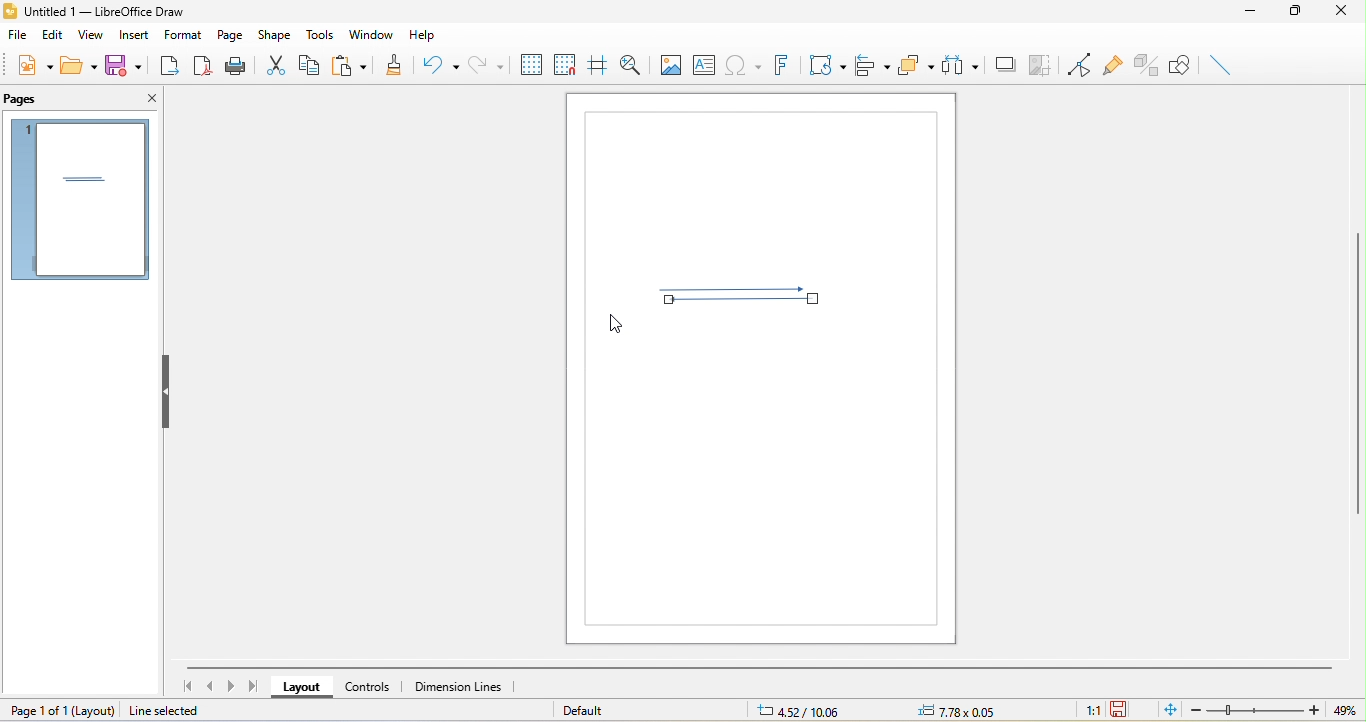  What do you see at coordinates (759, 666) in the screenshot?
I see `horizontal scroll bar` at bounding box center [759, 666].